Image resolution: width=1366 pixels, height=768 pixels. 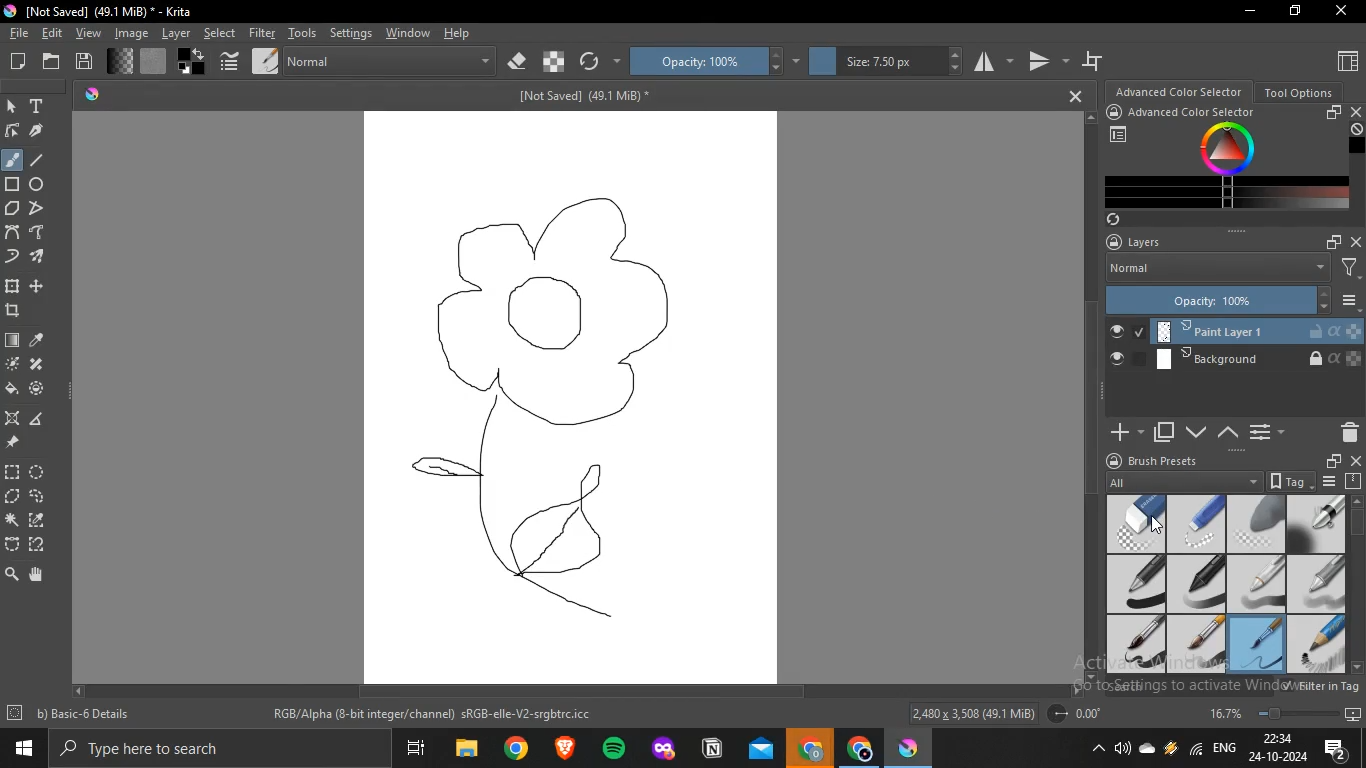 What do you see at coordinates (1120, 135) in the screenshot?
I see `Chosose workspace` at bounding box center [1120, 135].